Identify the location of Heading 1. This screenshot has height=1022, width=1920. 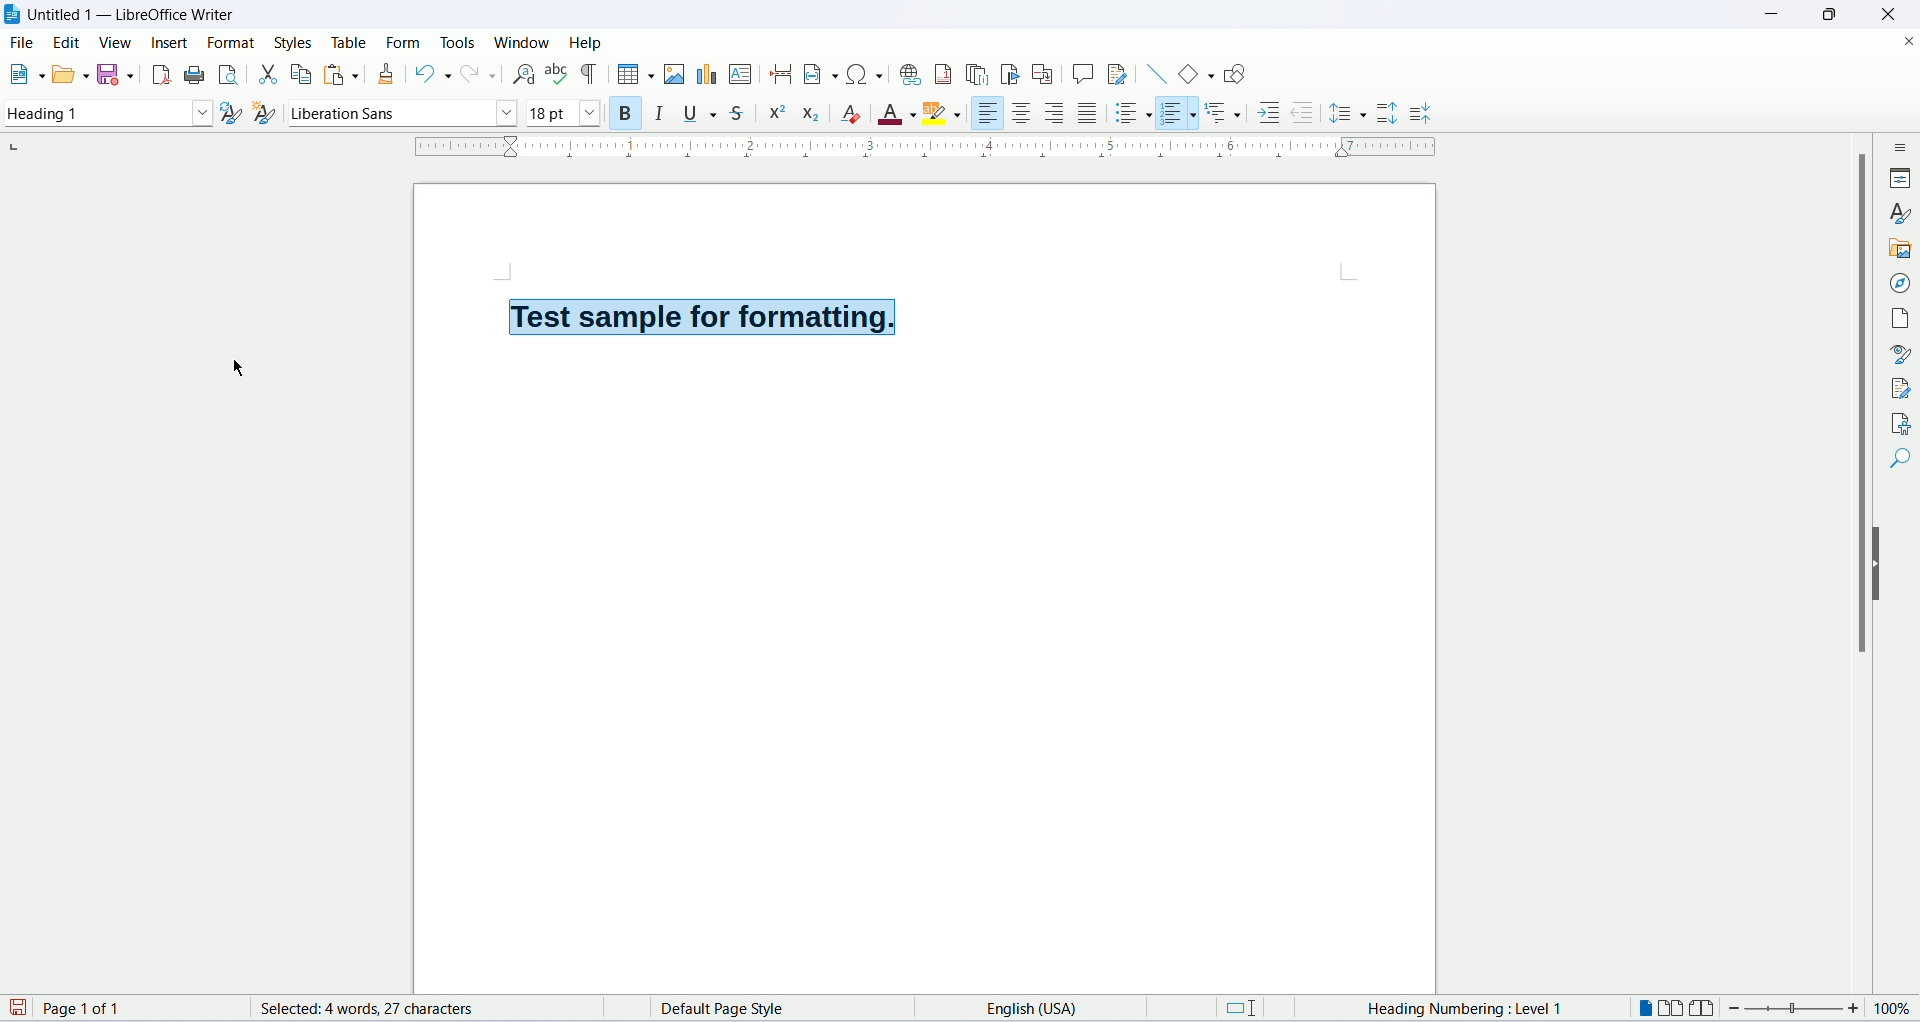
(107, 115).